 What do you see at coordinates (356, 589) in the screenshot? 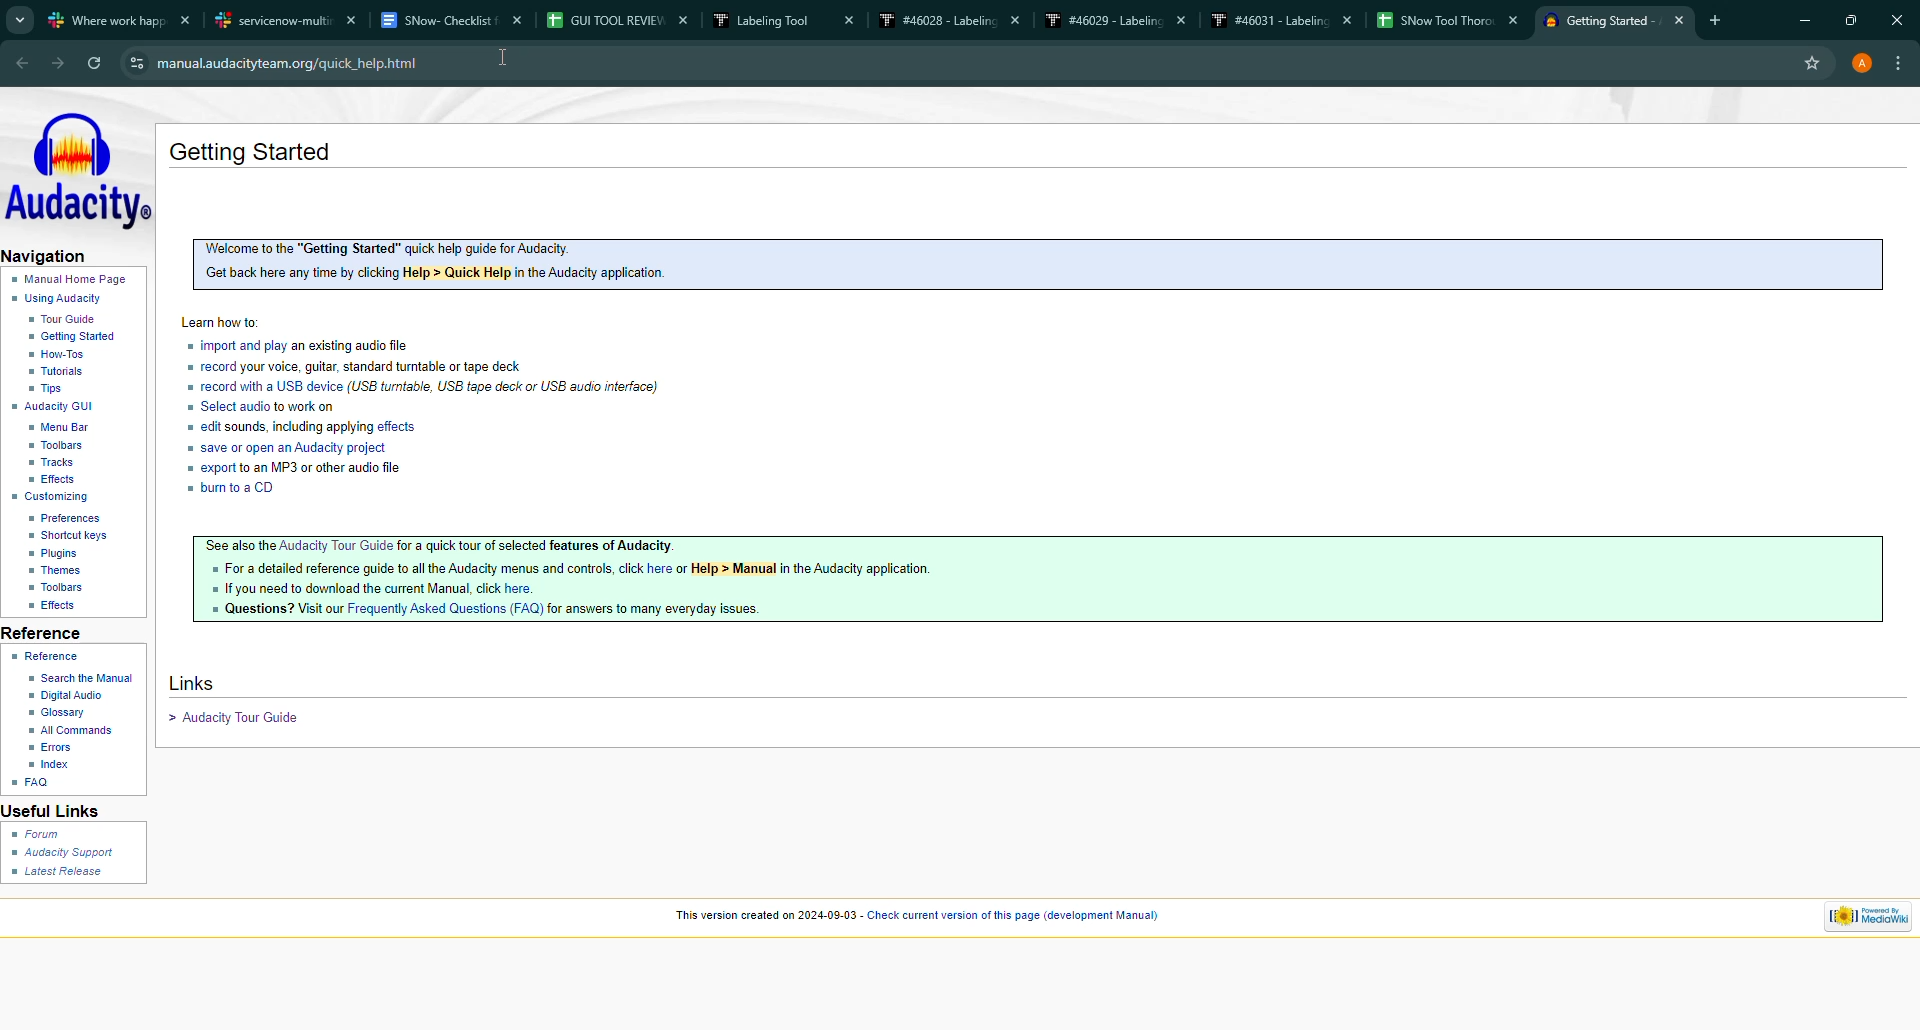
I see `If you need to download the current Manual. click` at bounding box center [356, 589].